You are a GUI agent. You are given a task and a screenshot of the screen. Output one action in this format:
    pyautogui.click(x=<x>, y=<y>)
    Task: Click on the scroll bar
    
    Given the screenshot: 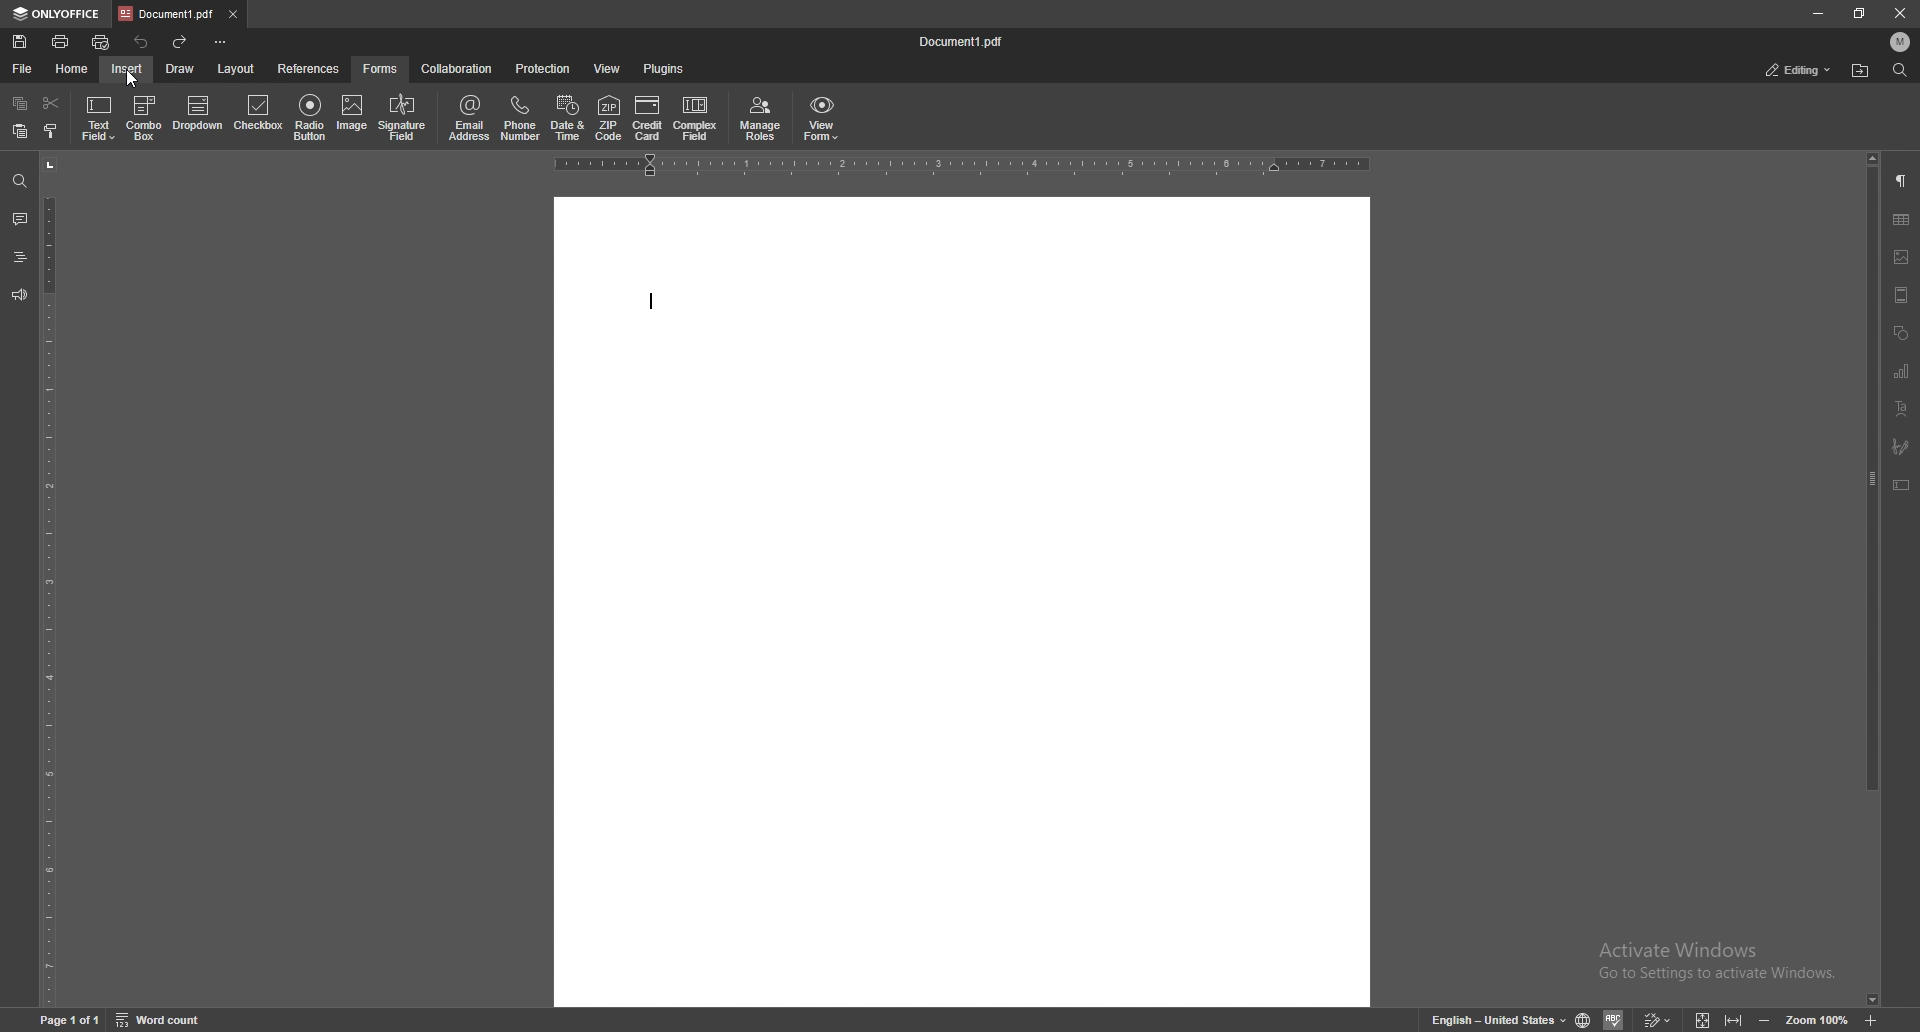 What is the action you would take?
    pyautogui.click(x=1870, y=579)
    